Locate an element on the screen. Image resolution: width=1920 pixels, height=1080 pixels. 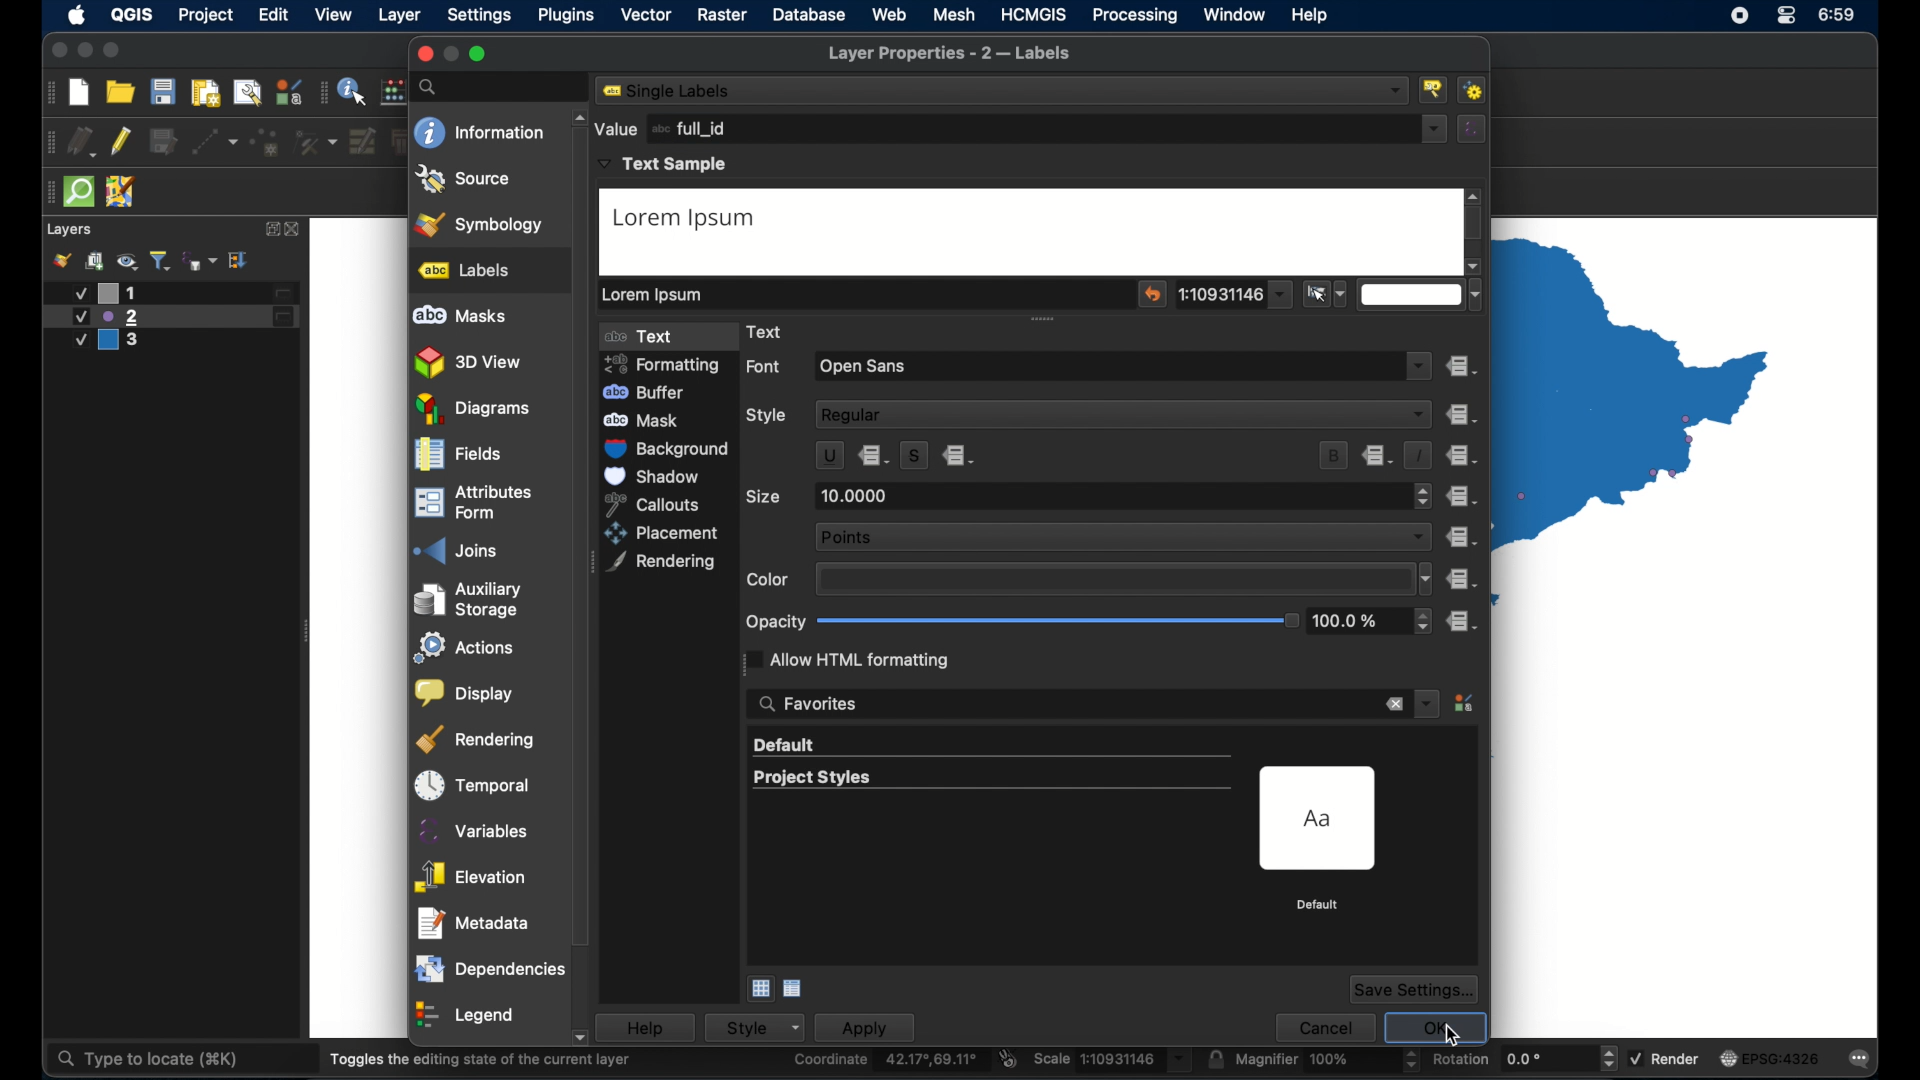
dropdown menu is located at coordinates (1435, 129).